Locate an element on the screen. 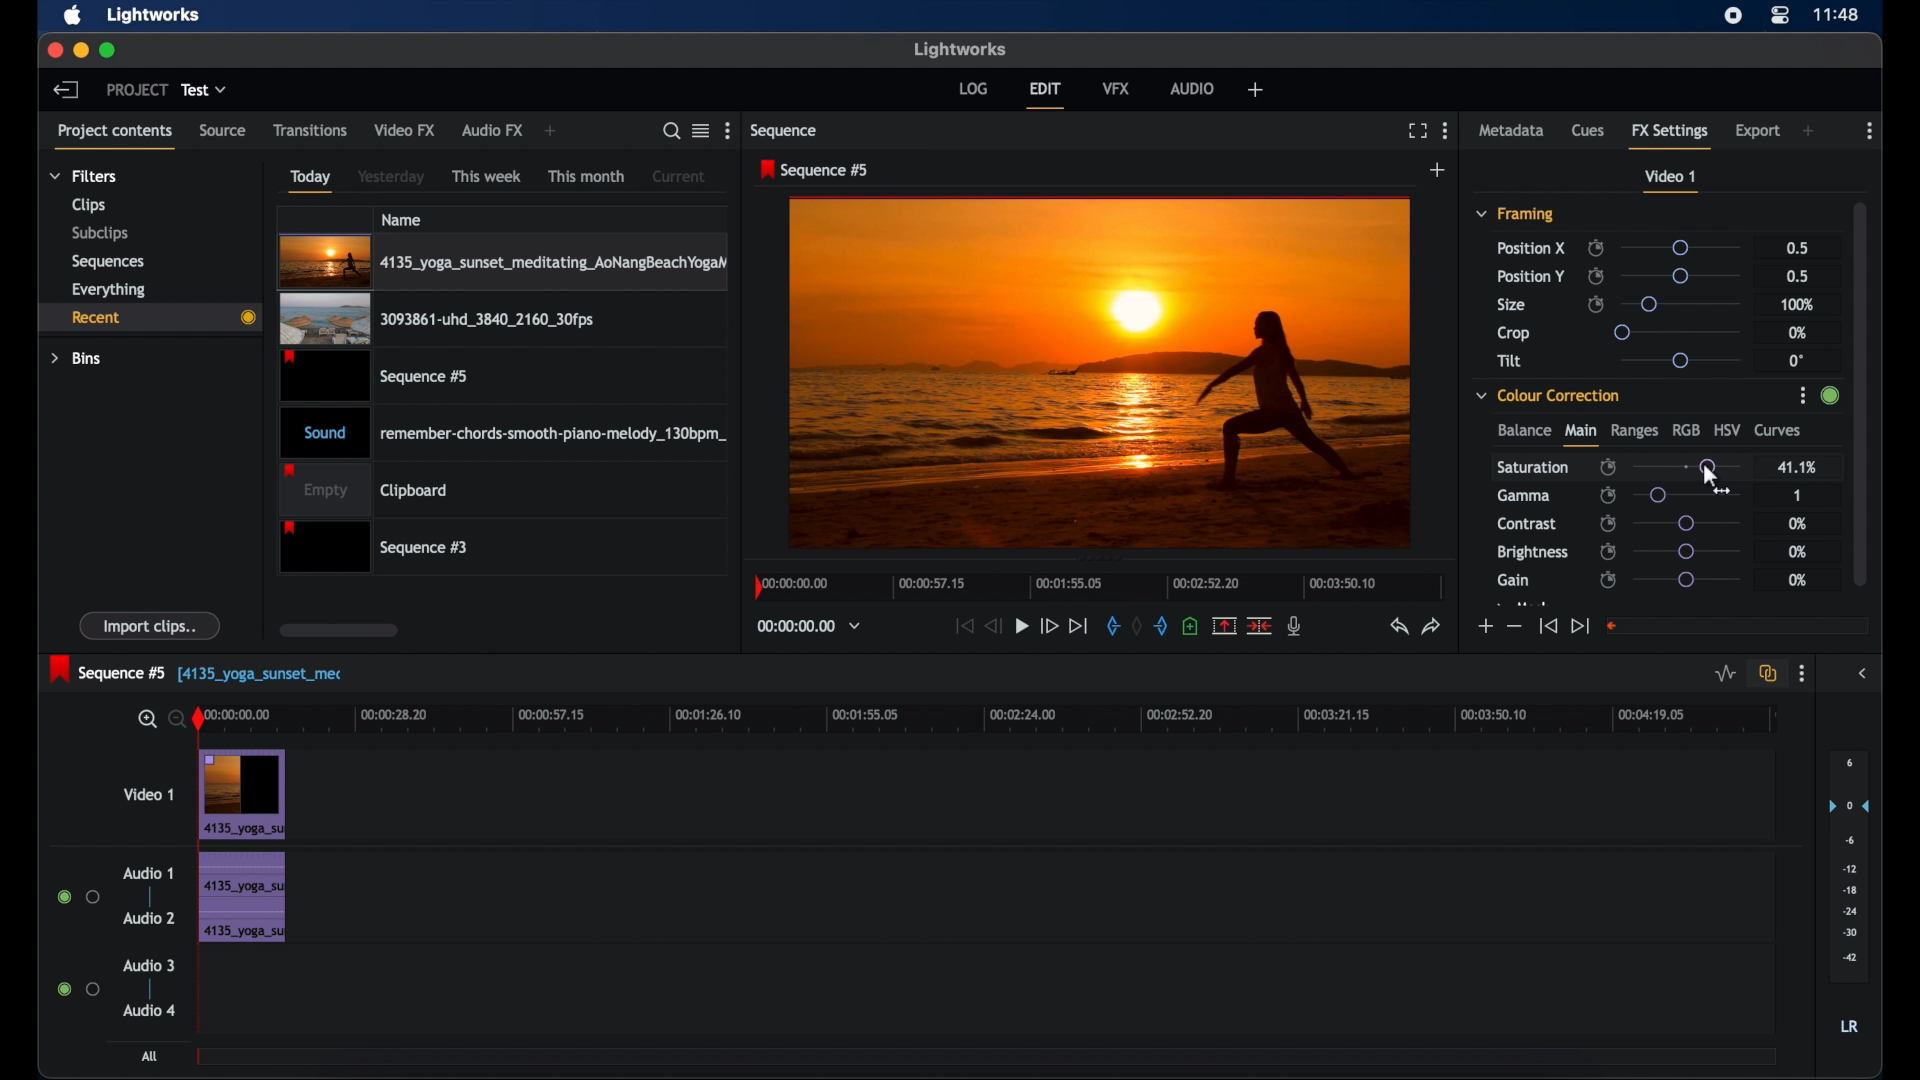 The image size is (1920, 1080). metadata is located at coordinates (1512, 131).